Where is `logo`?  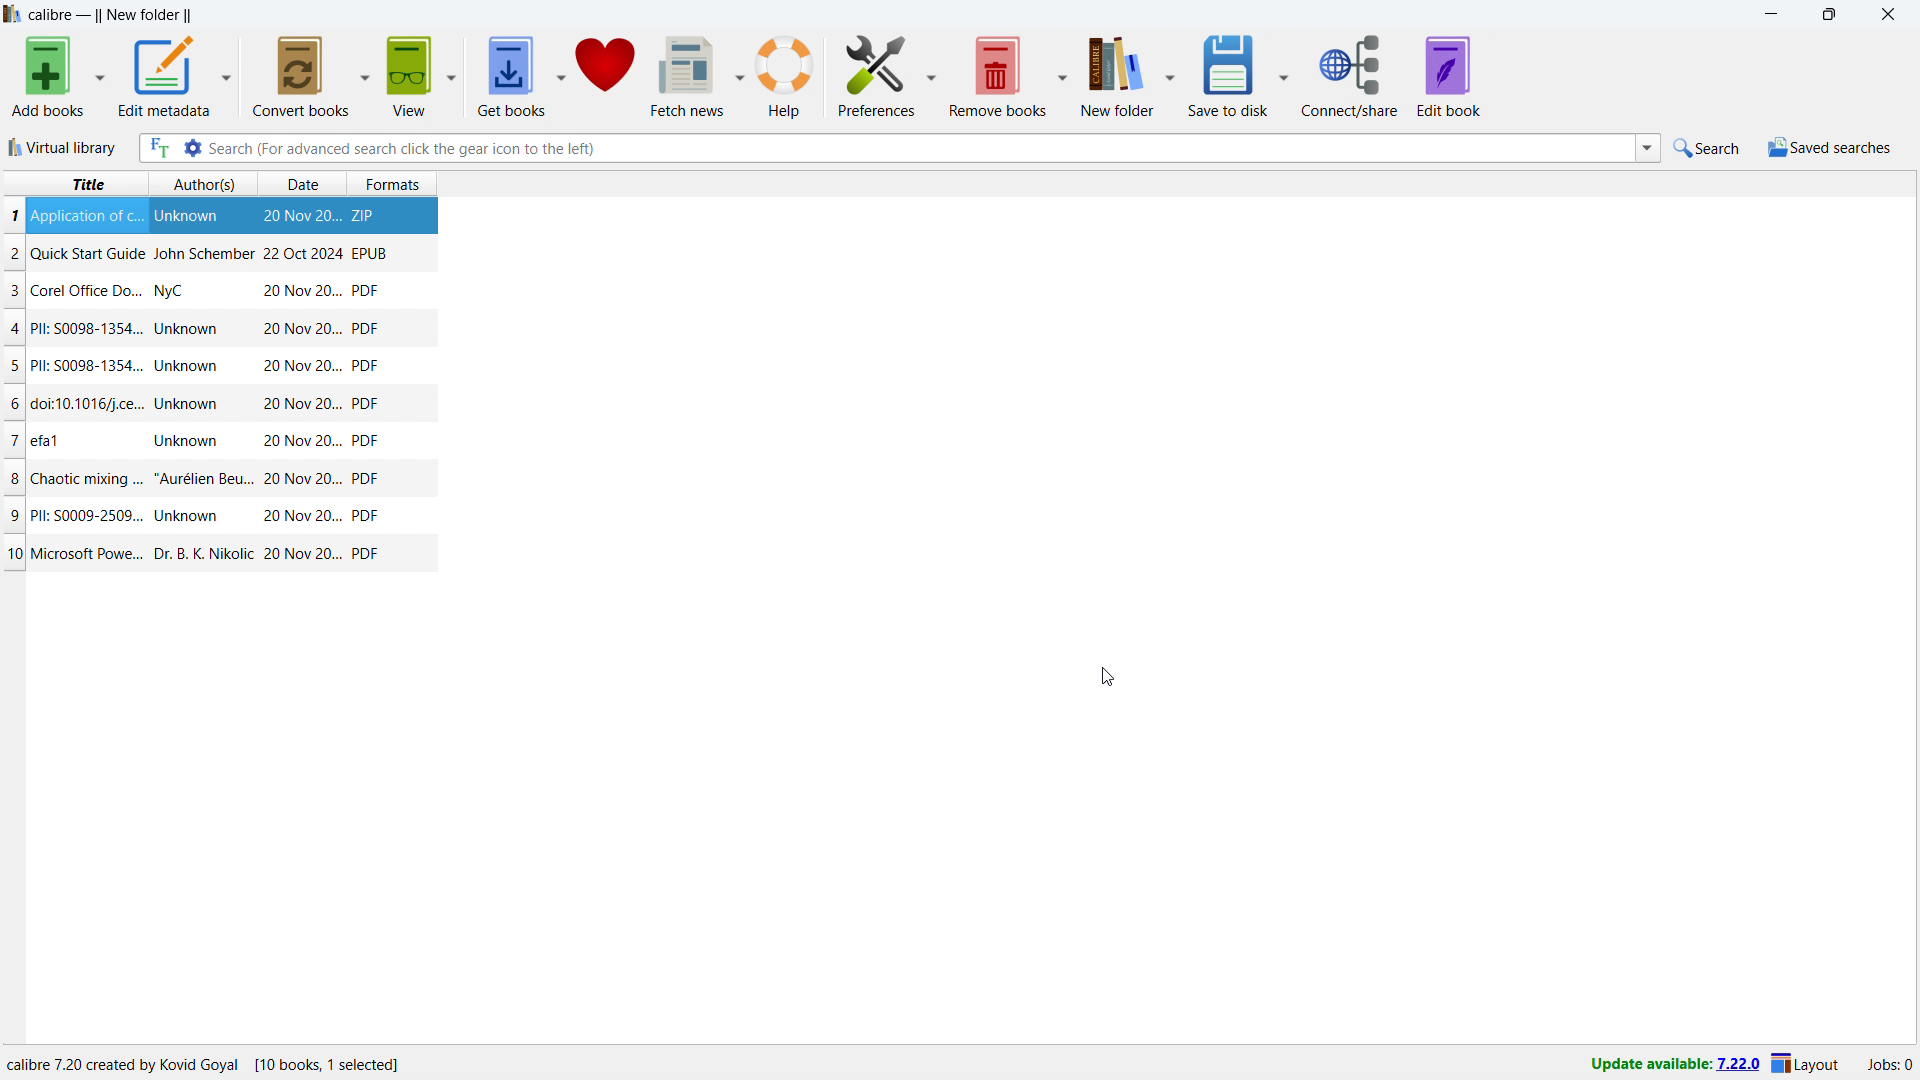 logo is located at coordinates (13, 14).